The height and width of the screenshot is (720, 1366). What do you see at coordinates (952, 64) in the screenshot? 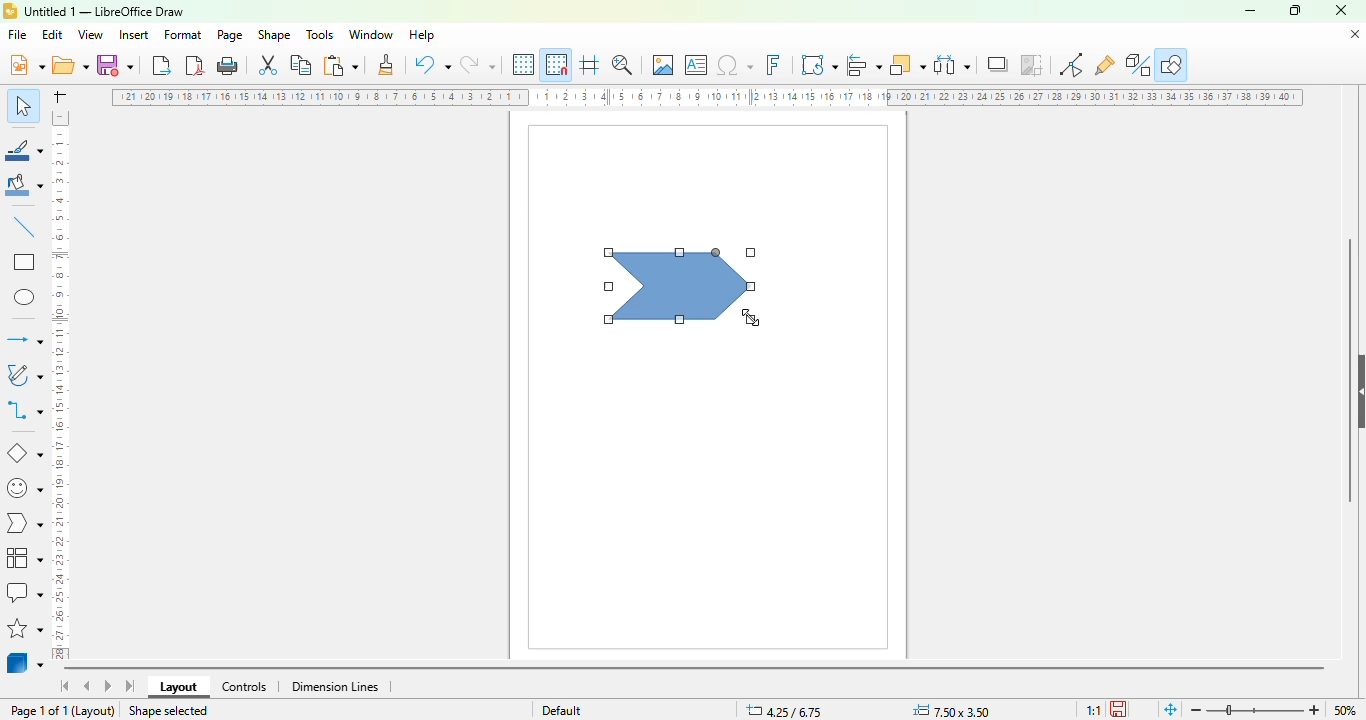
I see `select at least three objects to distribute` at bounding box center [952, 64].